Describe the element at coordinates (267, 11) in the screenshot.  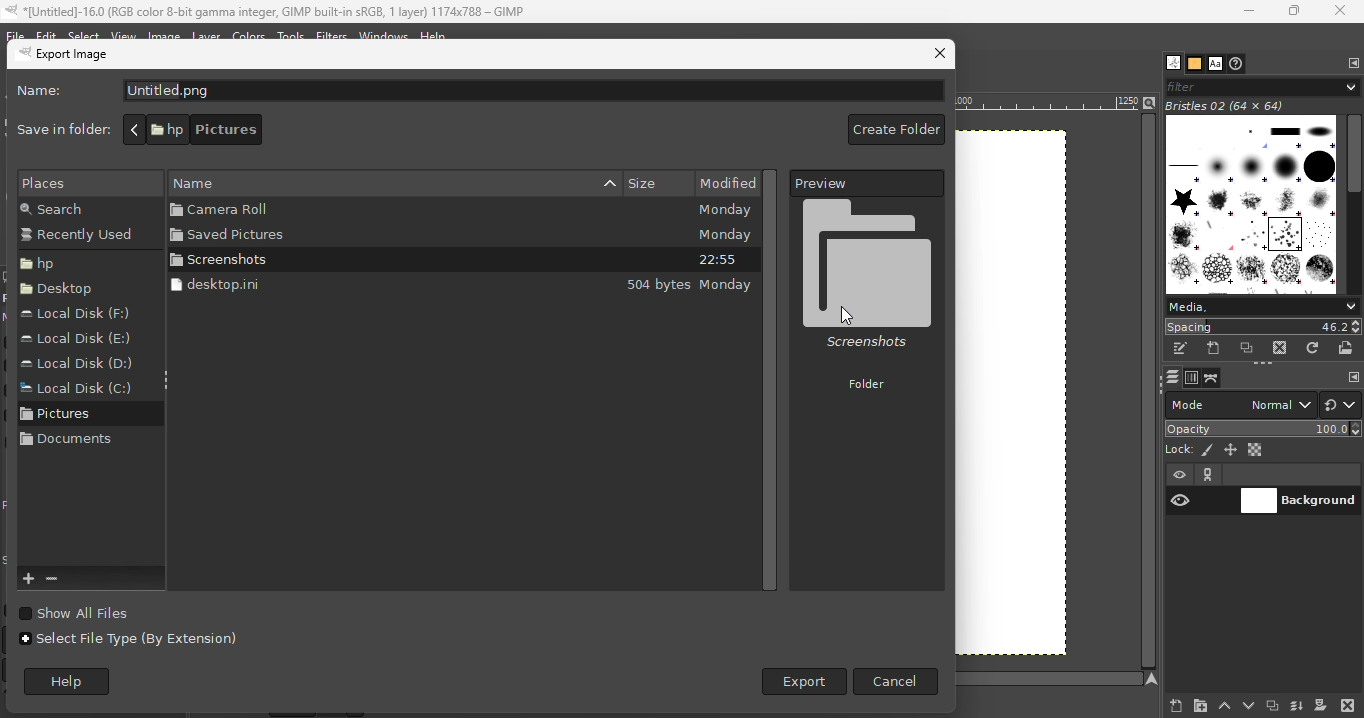
I see `*[Untitled]-16.0 (RGB color 8-bit gamma integer, GIMP built-in sRGB, 1 layer) 1174x788 - GIMP` at that location.